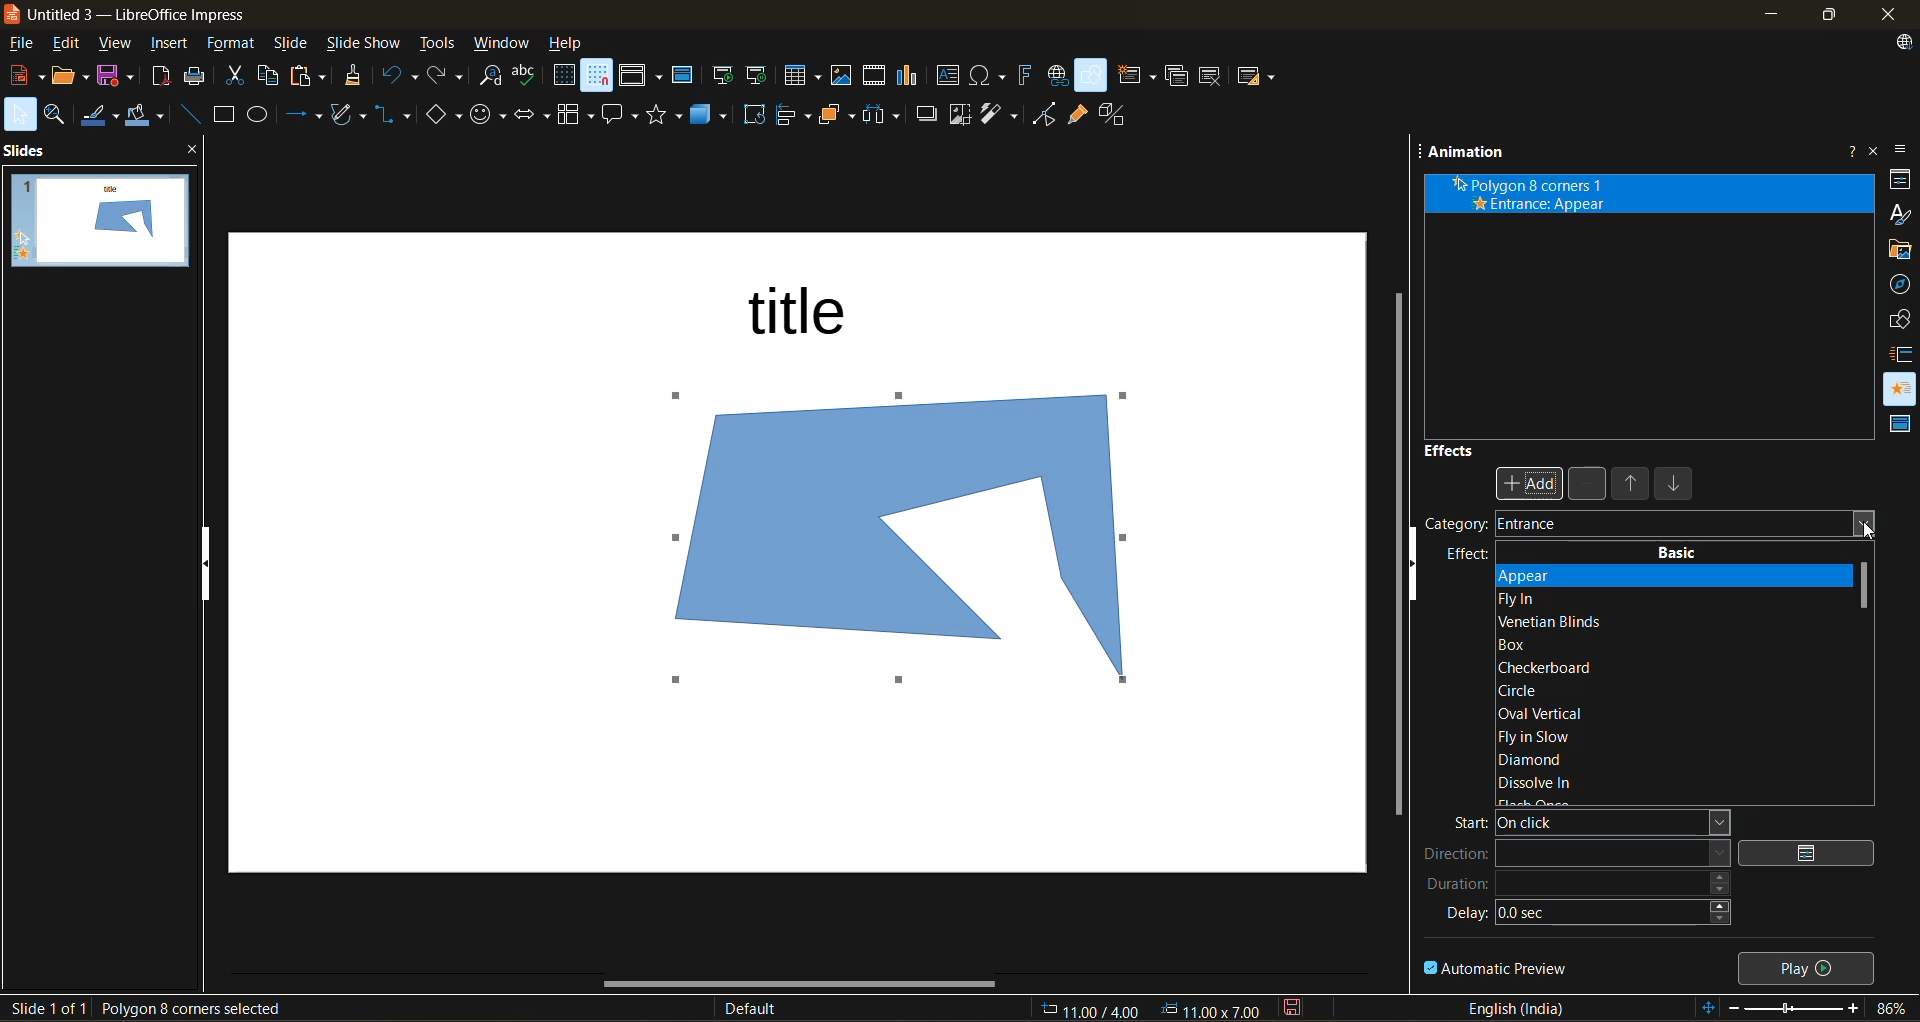 This screenshot has height=1022, width=1920. Describe the element at coordinates (907, 76) in the screenshot. I see `insert chart` at that location.